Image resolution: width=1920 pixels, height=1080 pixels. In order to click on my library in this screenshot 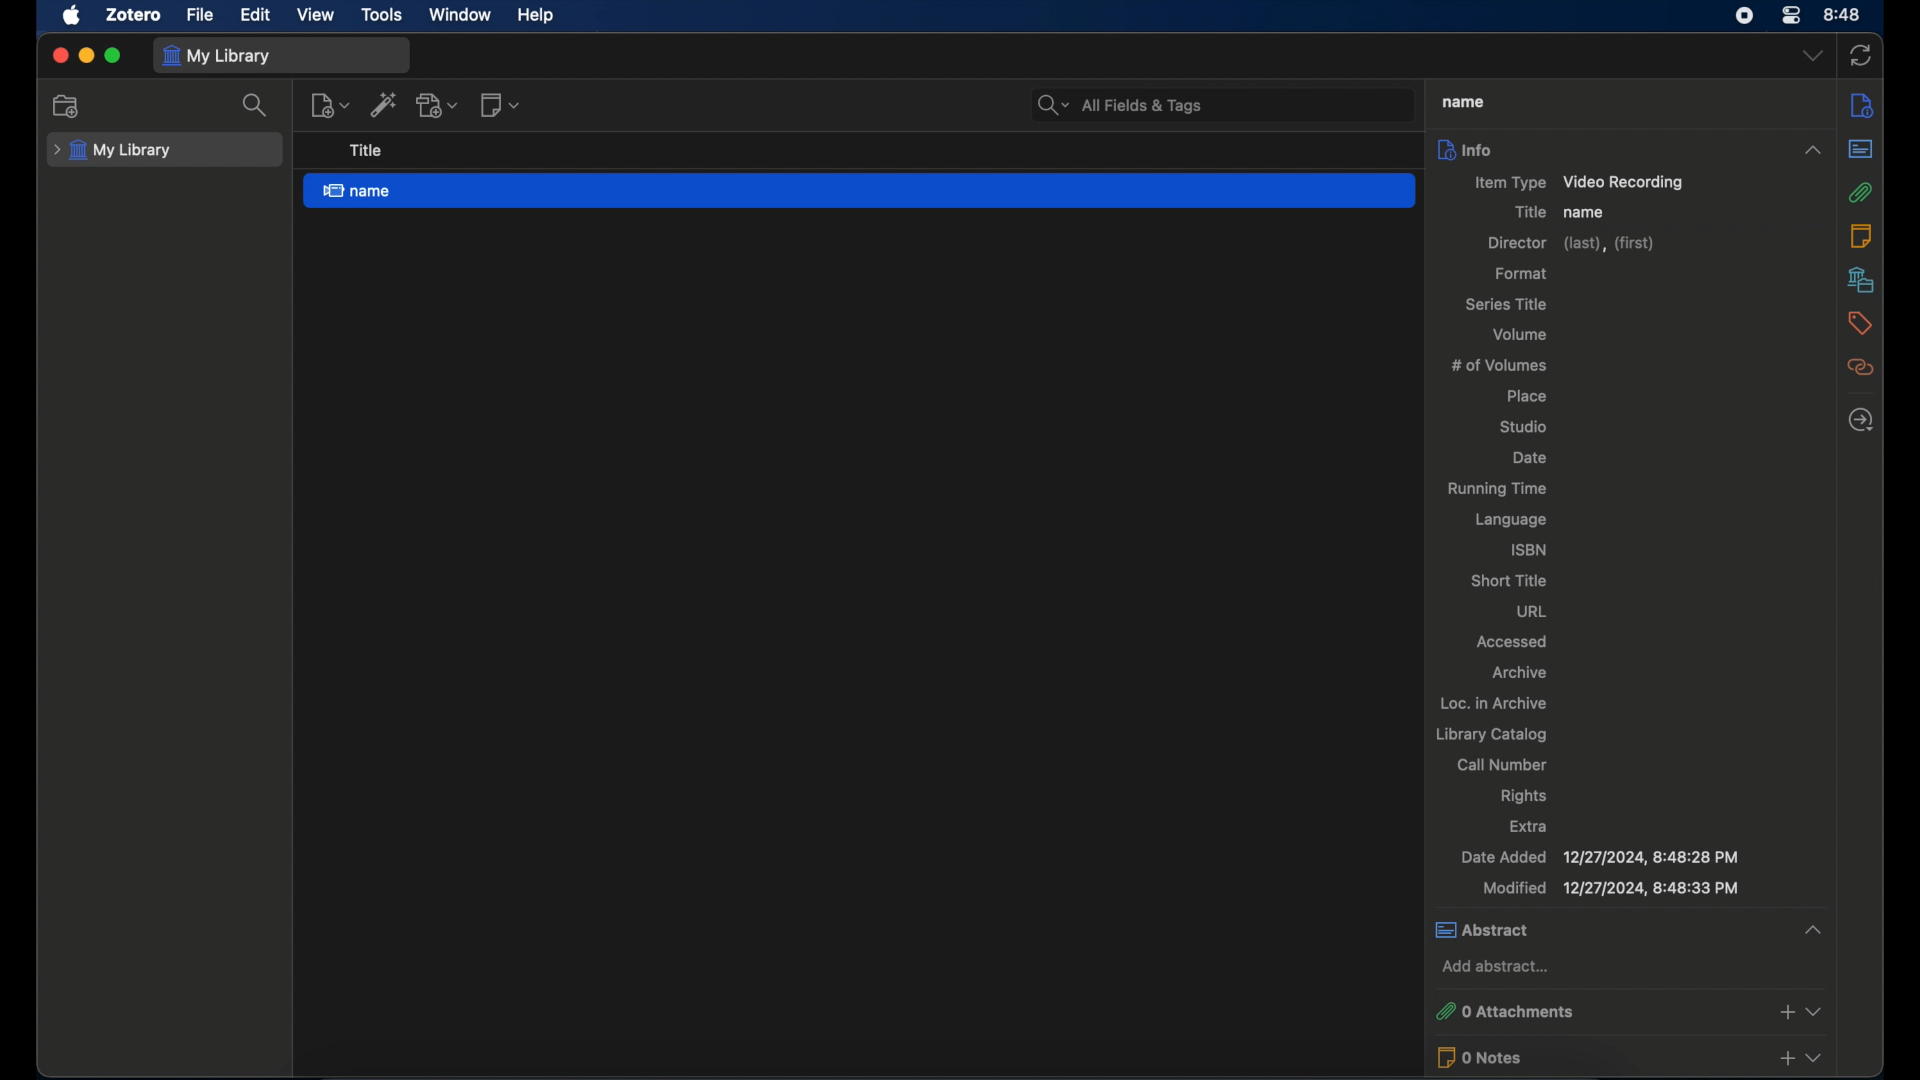, I will do `click(216, 57)`.